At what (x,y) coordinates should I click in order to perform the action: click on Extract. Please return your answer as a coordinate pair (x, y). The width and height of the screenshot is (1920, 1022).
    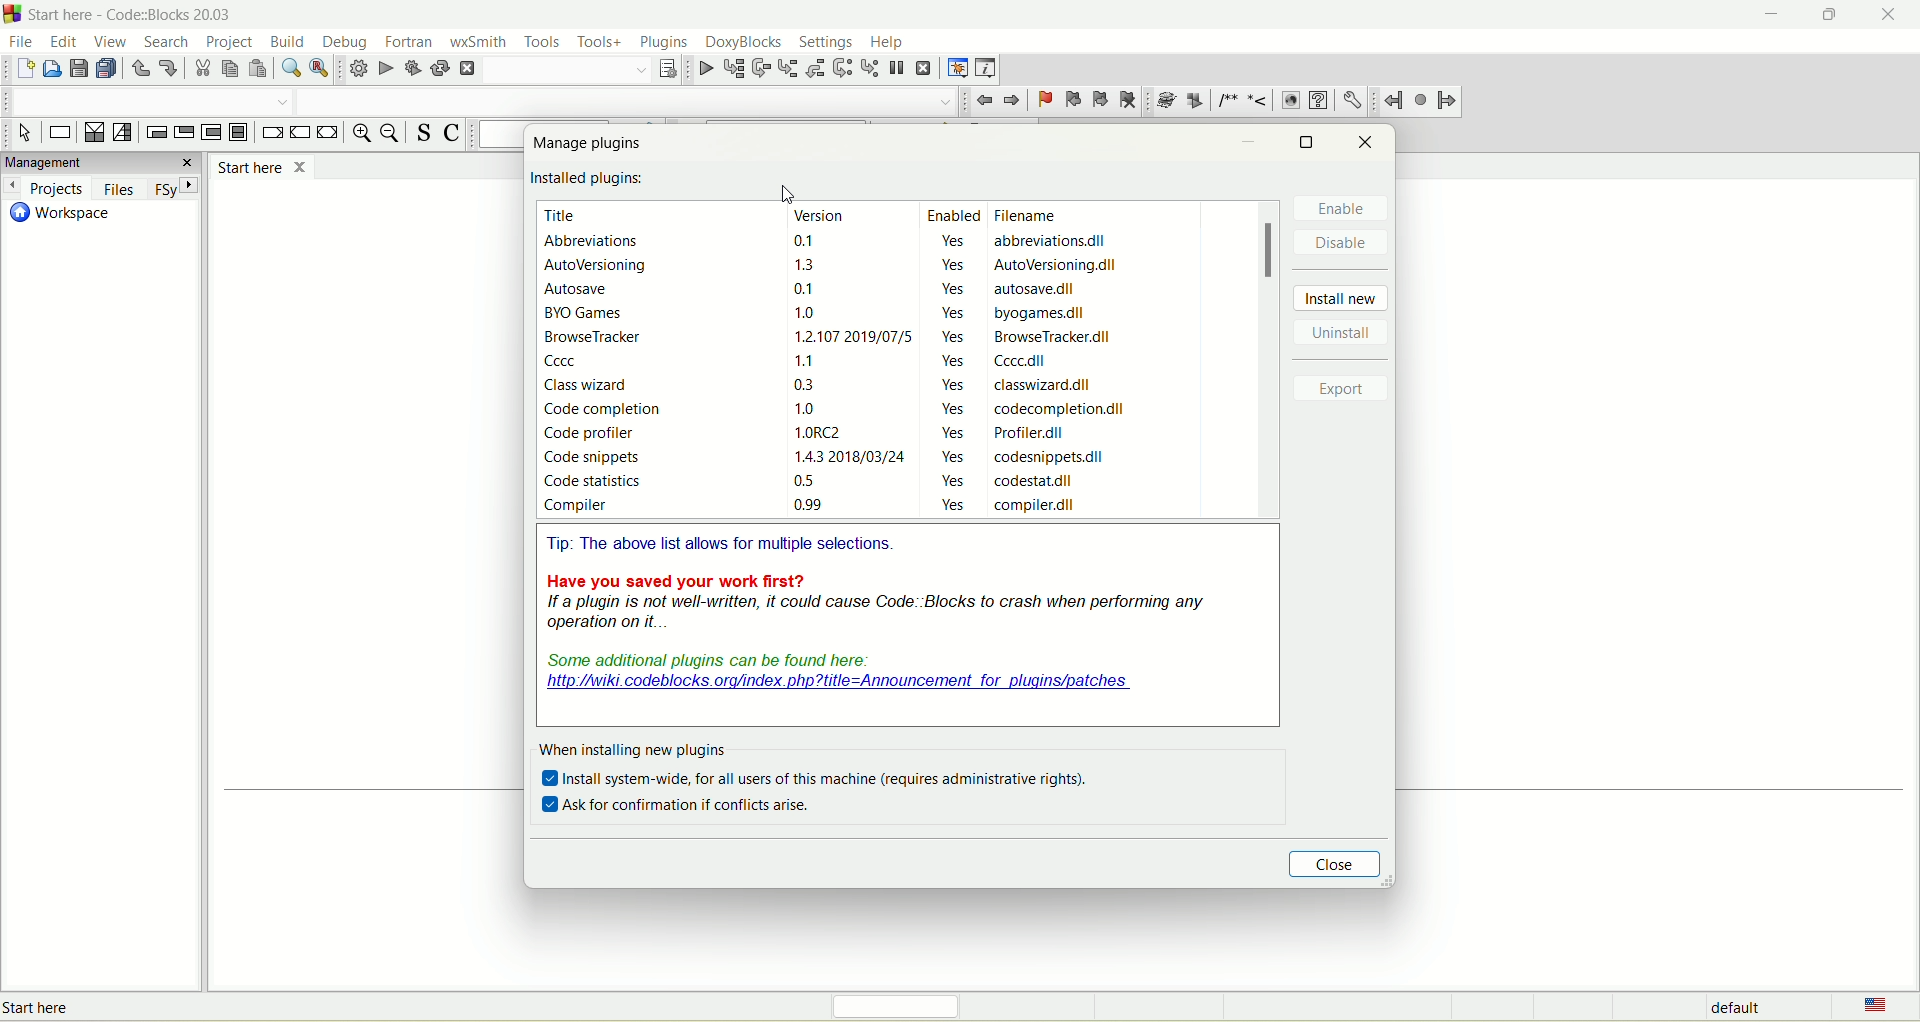
    Looking at the image, I should click on (1194, 101).